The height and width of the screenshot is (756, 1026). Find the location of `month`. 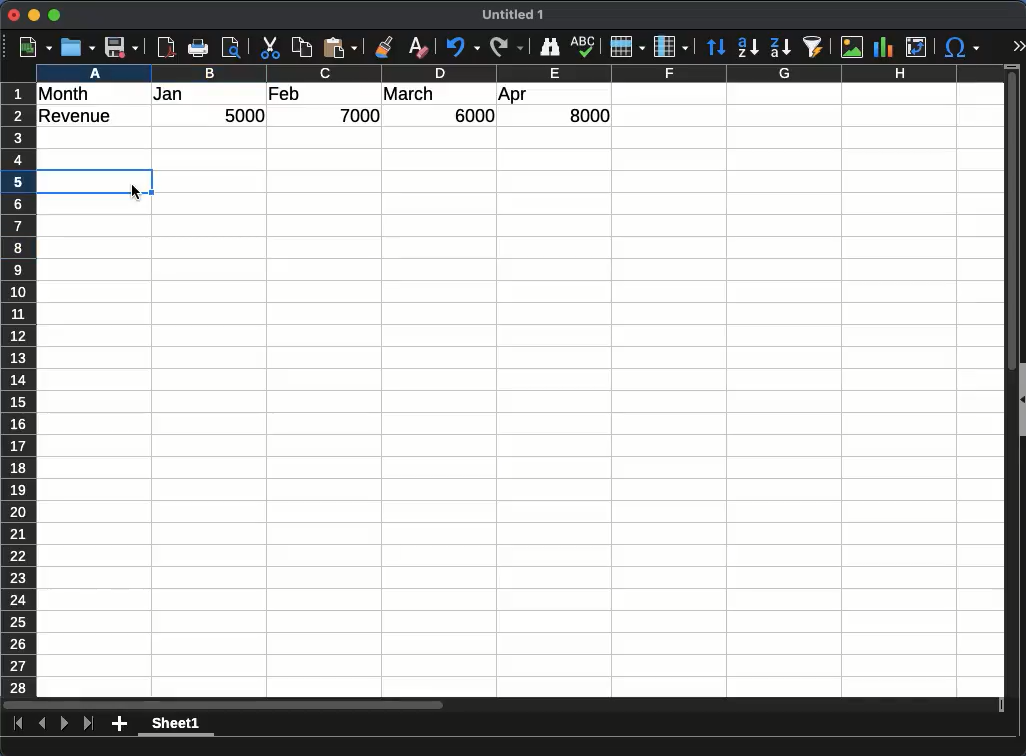

month is located at coordinates (64, 94).